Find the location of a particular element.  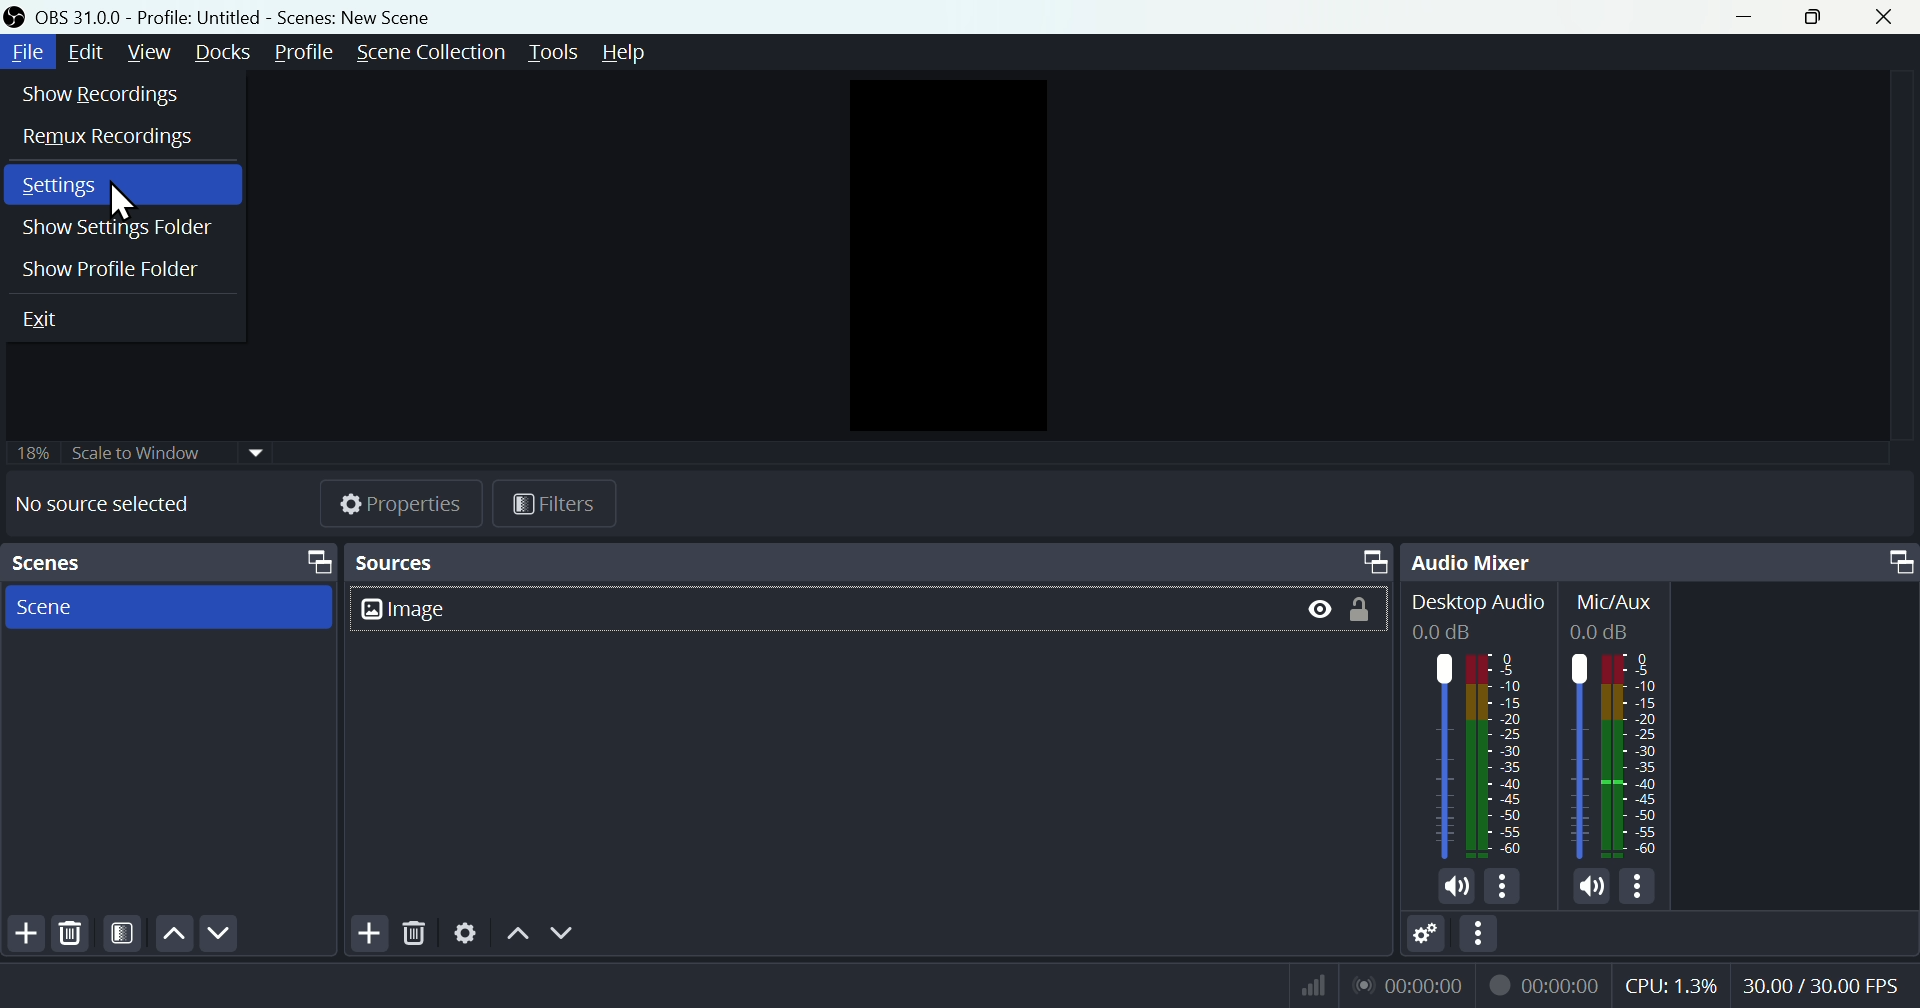

Performance bar paanchala is located at coordinates (1770, 989).